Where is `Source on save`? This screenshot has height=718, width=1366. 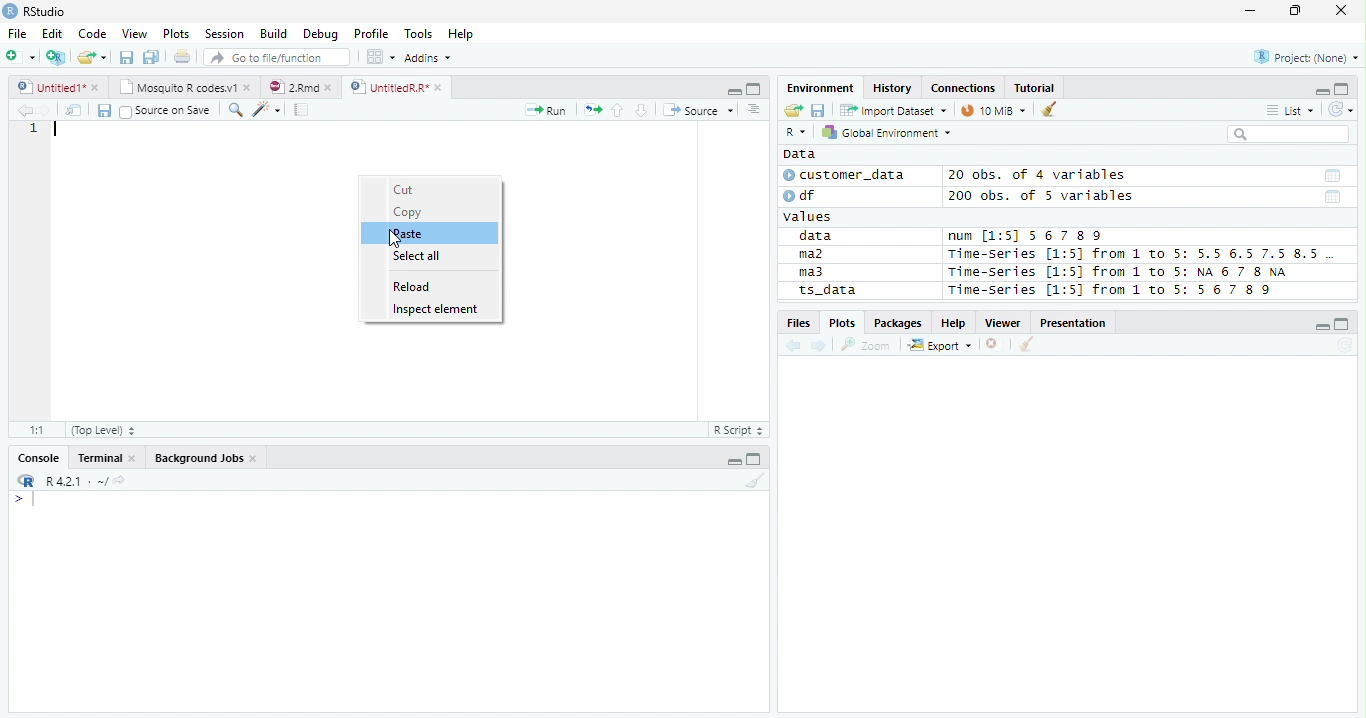 Source on save is located at coordinates (166, 111).